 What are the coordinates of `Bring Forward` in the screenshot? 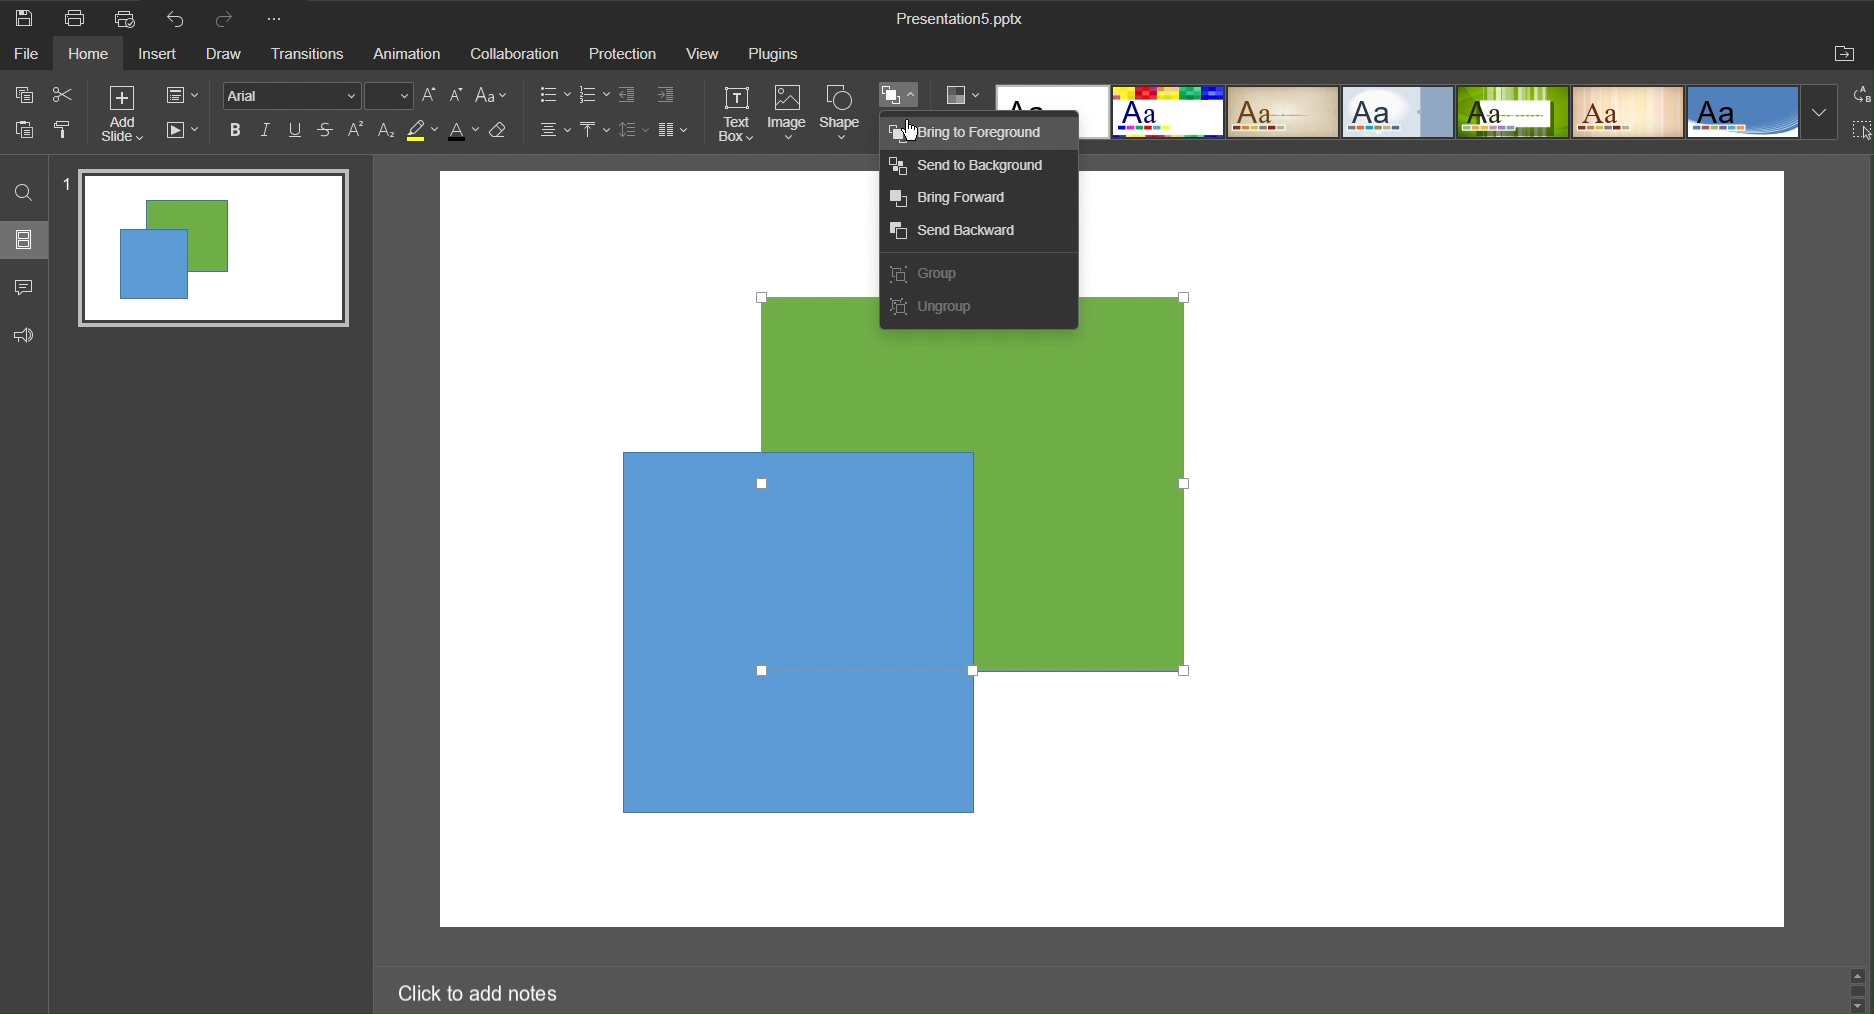 It's located at (960, 199).